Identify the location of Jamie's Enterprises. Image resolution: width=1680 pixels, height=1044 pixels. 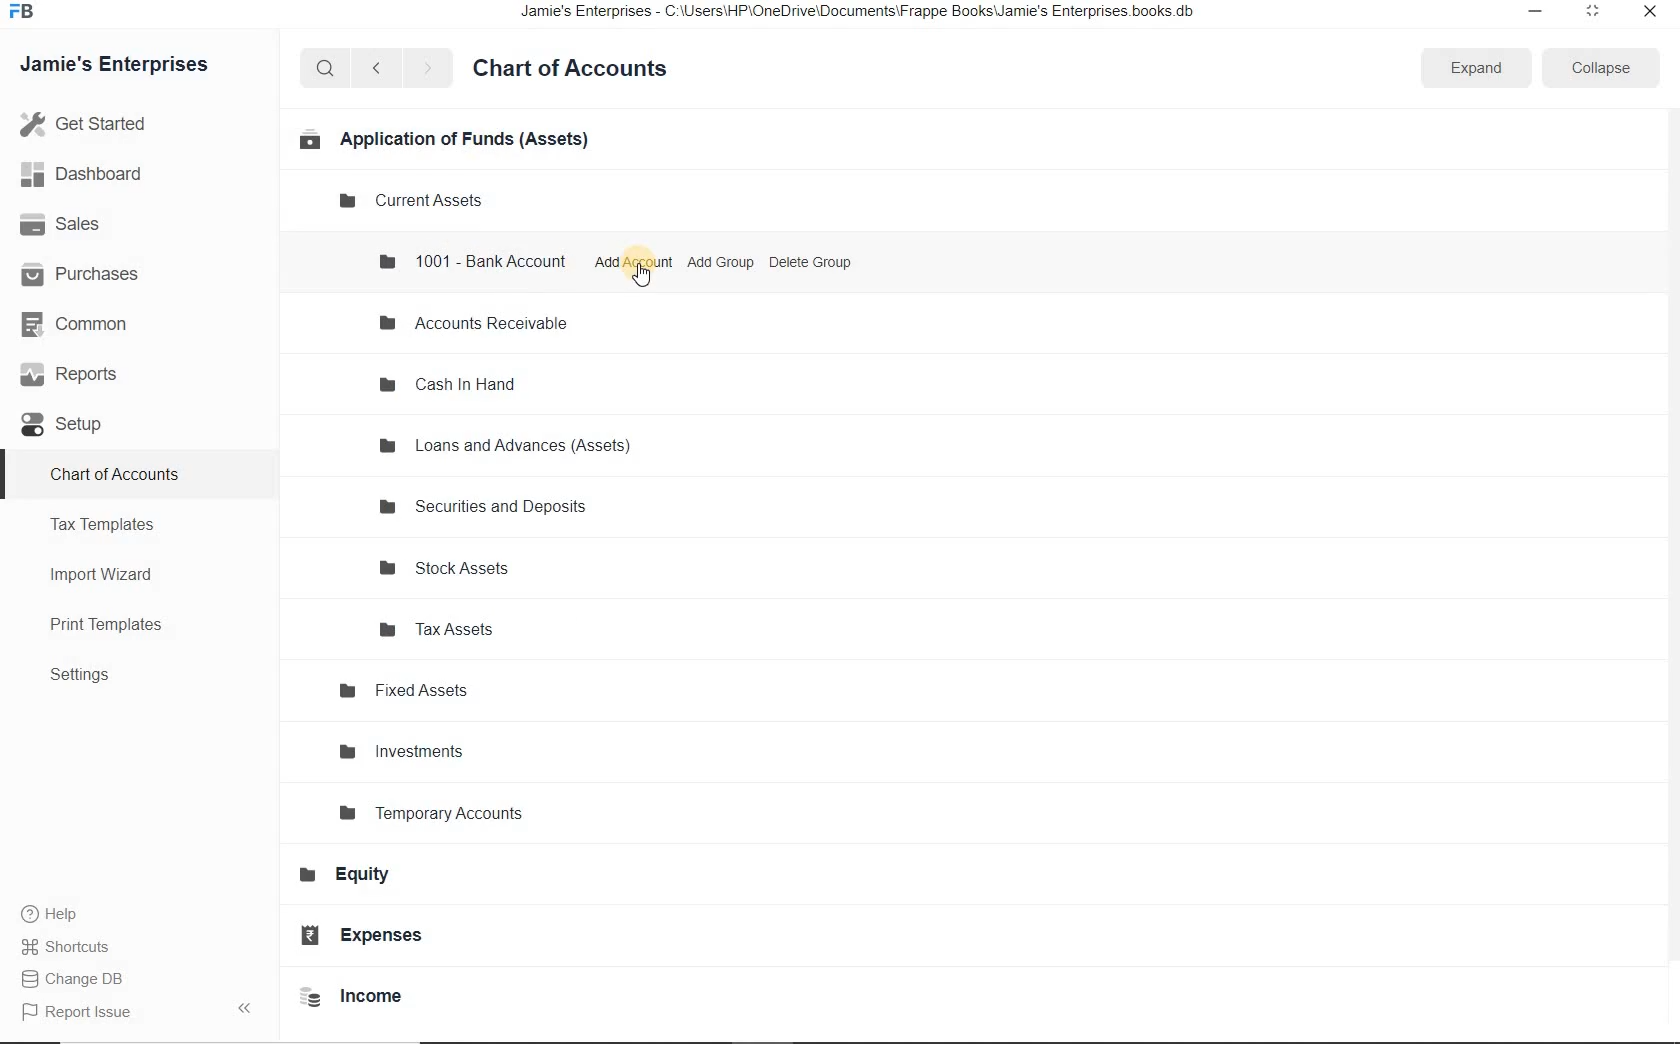
(122, 66).